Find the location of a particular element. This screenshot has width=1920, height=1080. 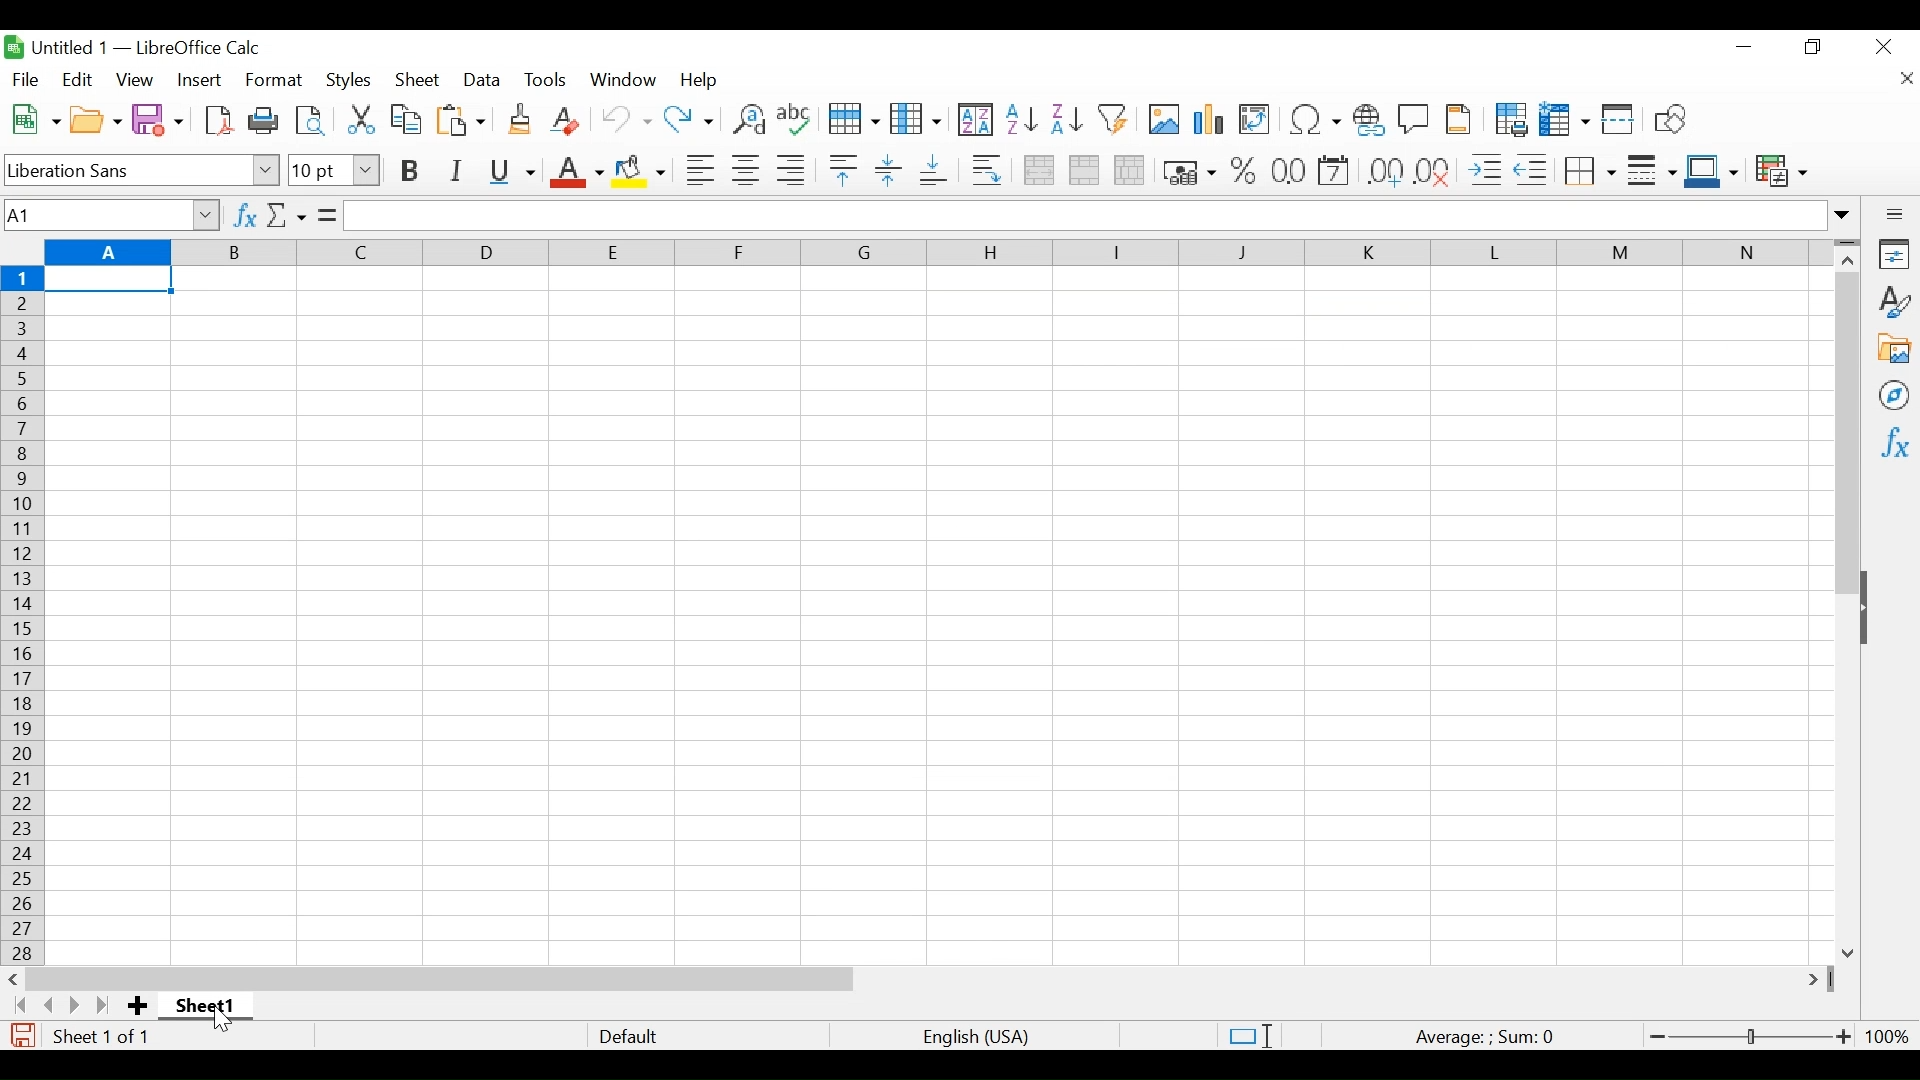

Undo is located at coordinates (625, 119).